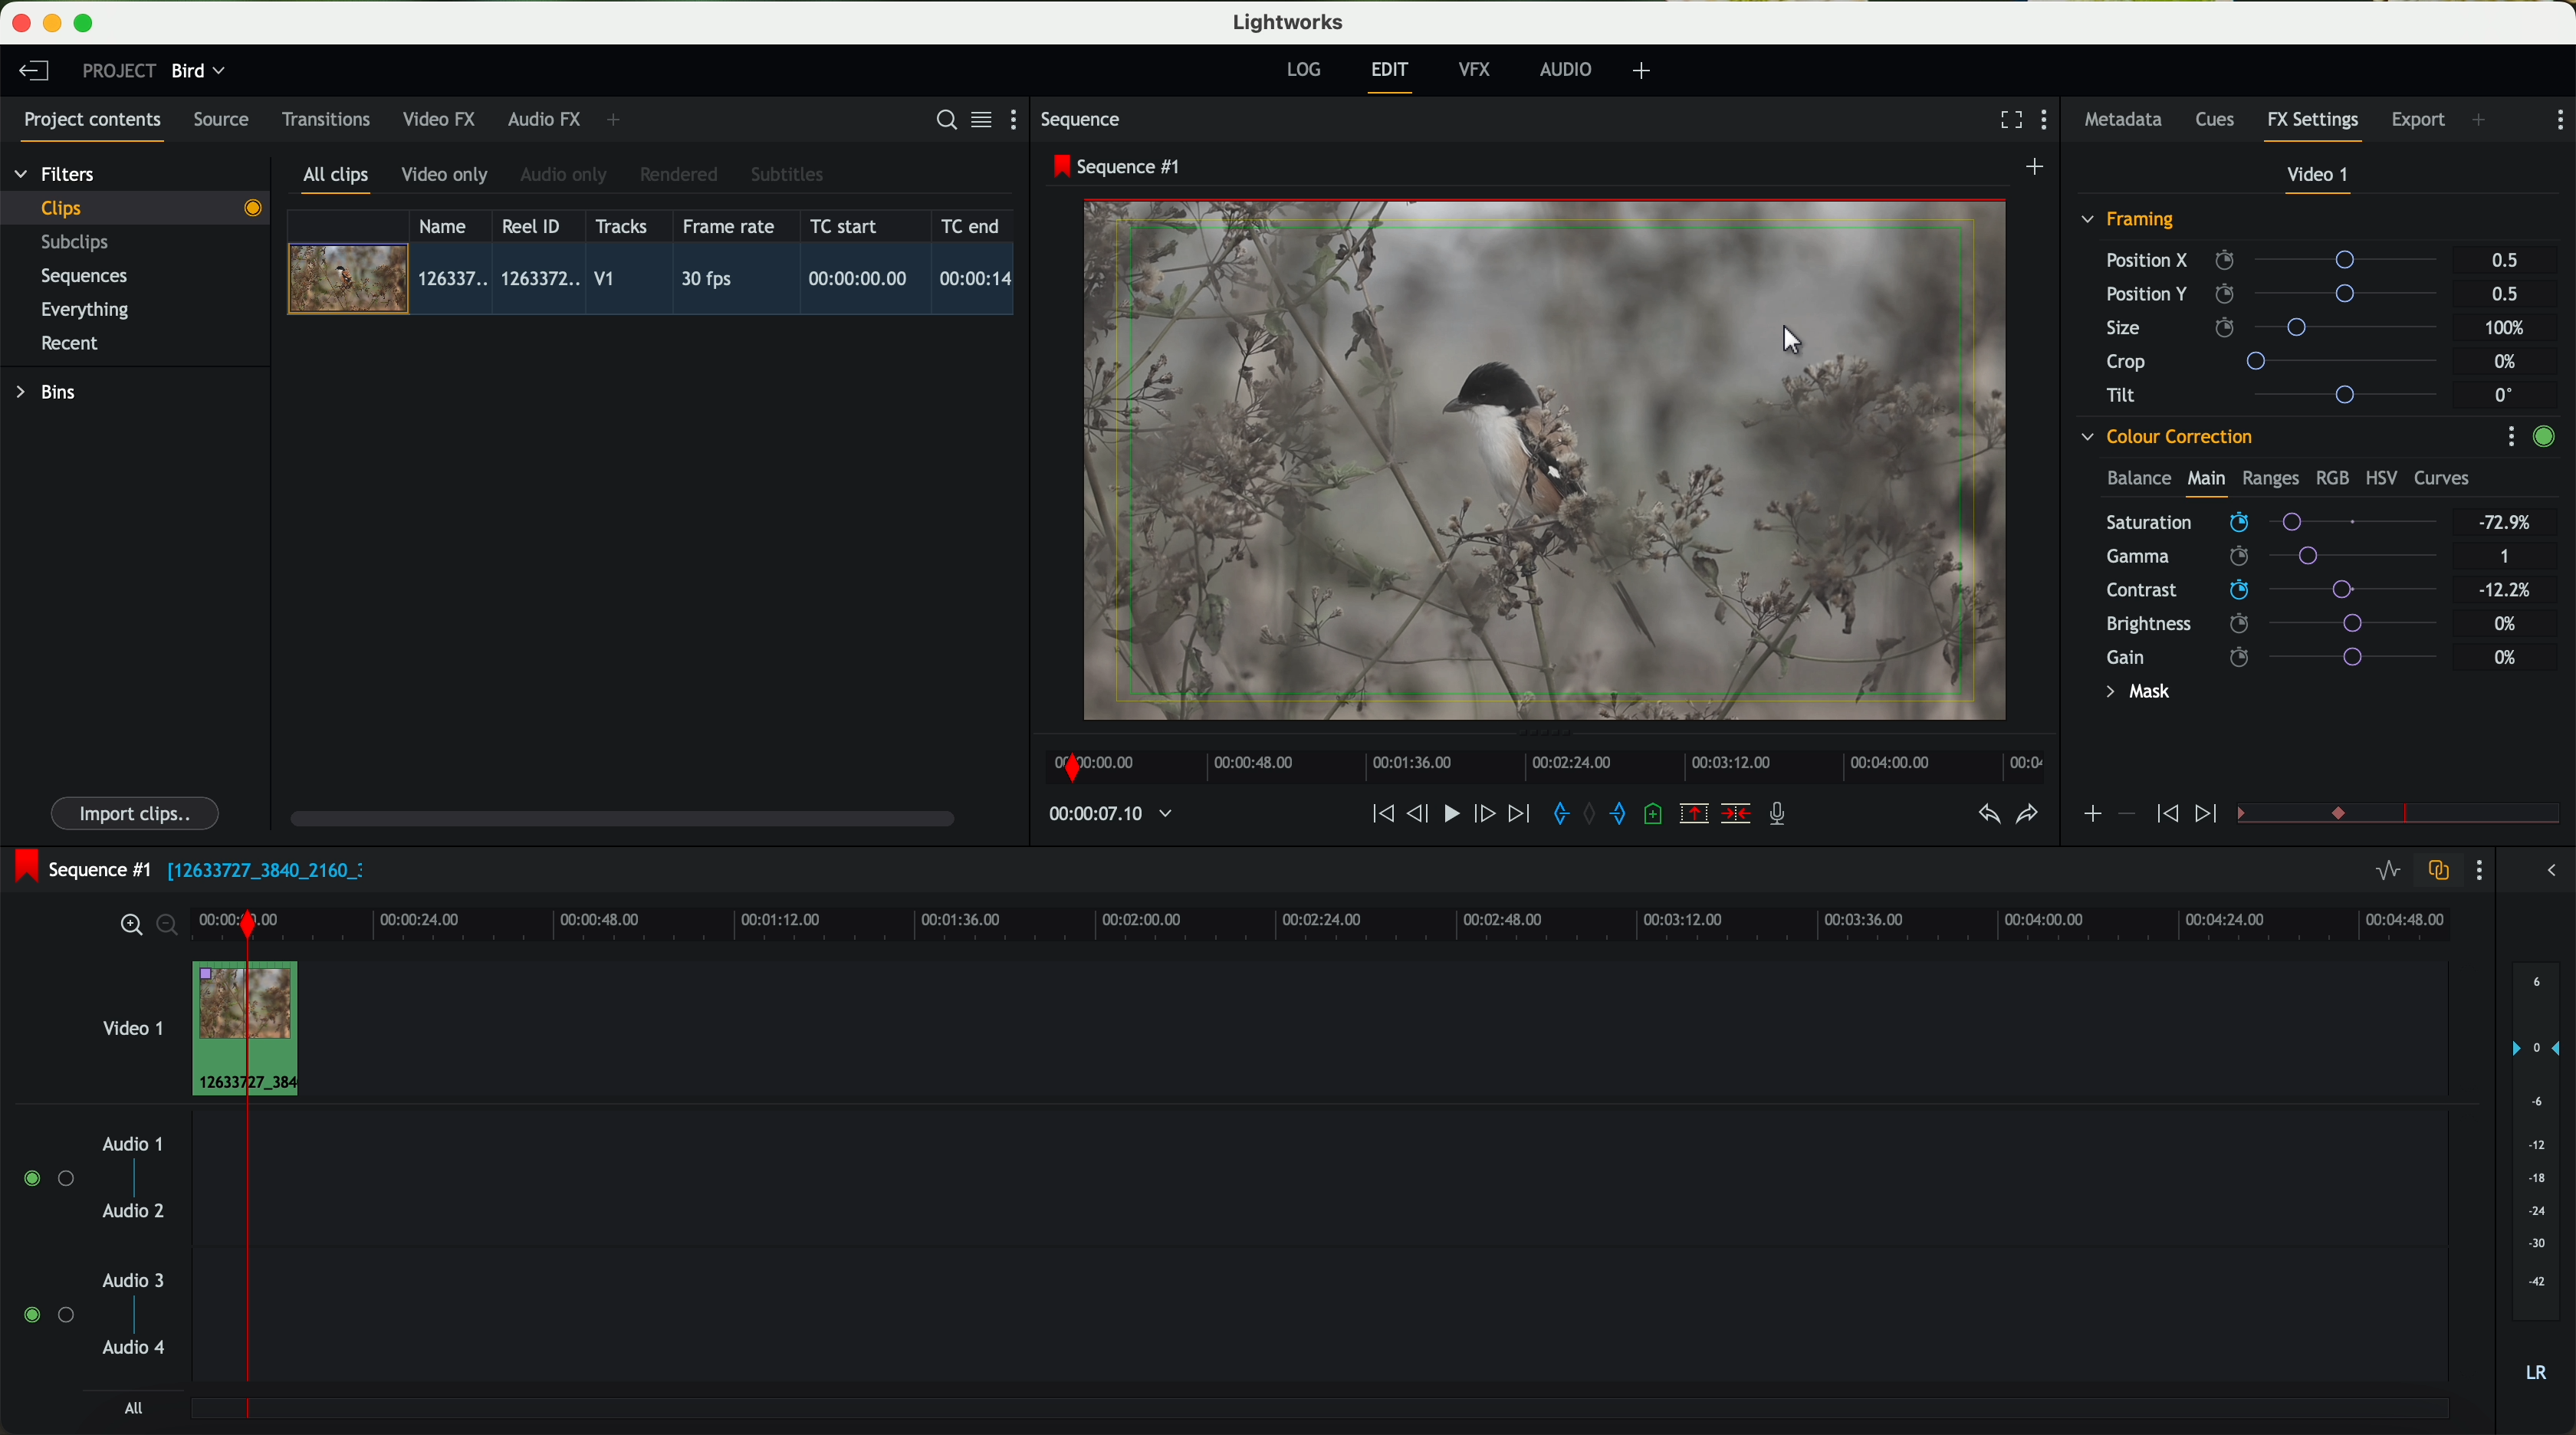 The height and width of the screenshot is (1435, 2576). Describe the element at coordinates (2262, 557) in the screenshot. I see `click on saturation` at that location.